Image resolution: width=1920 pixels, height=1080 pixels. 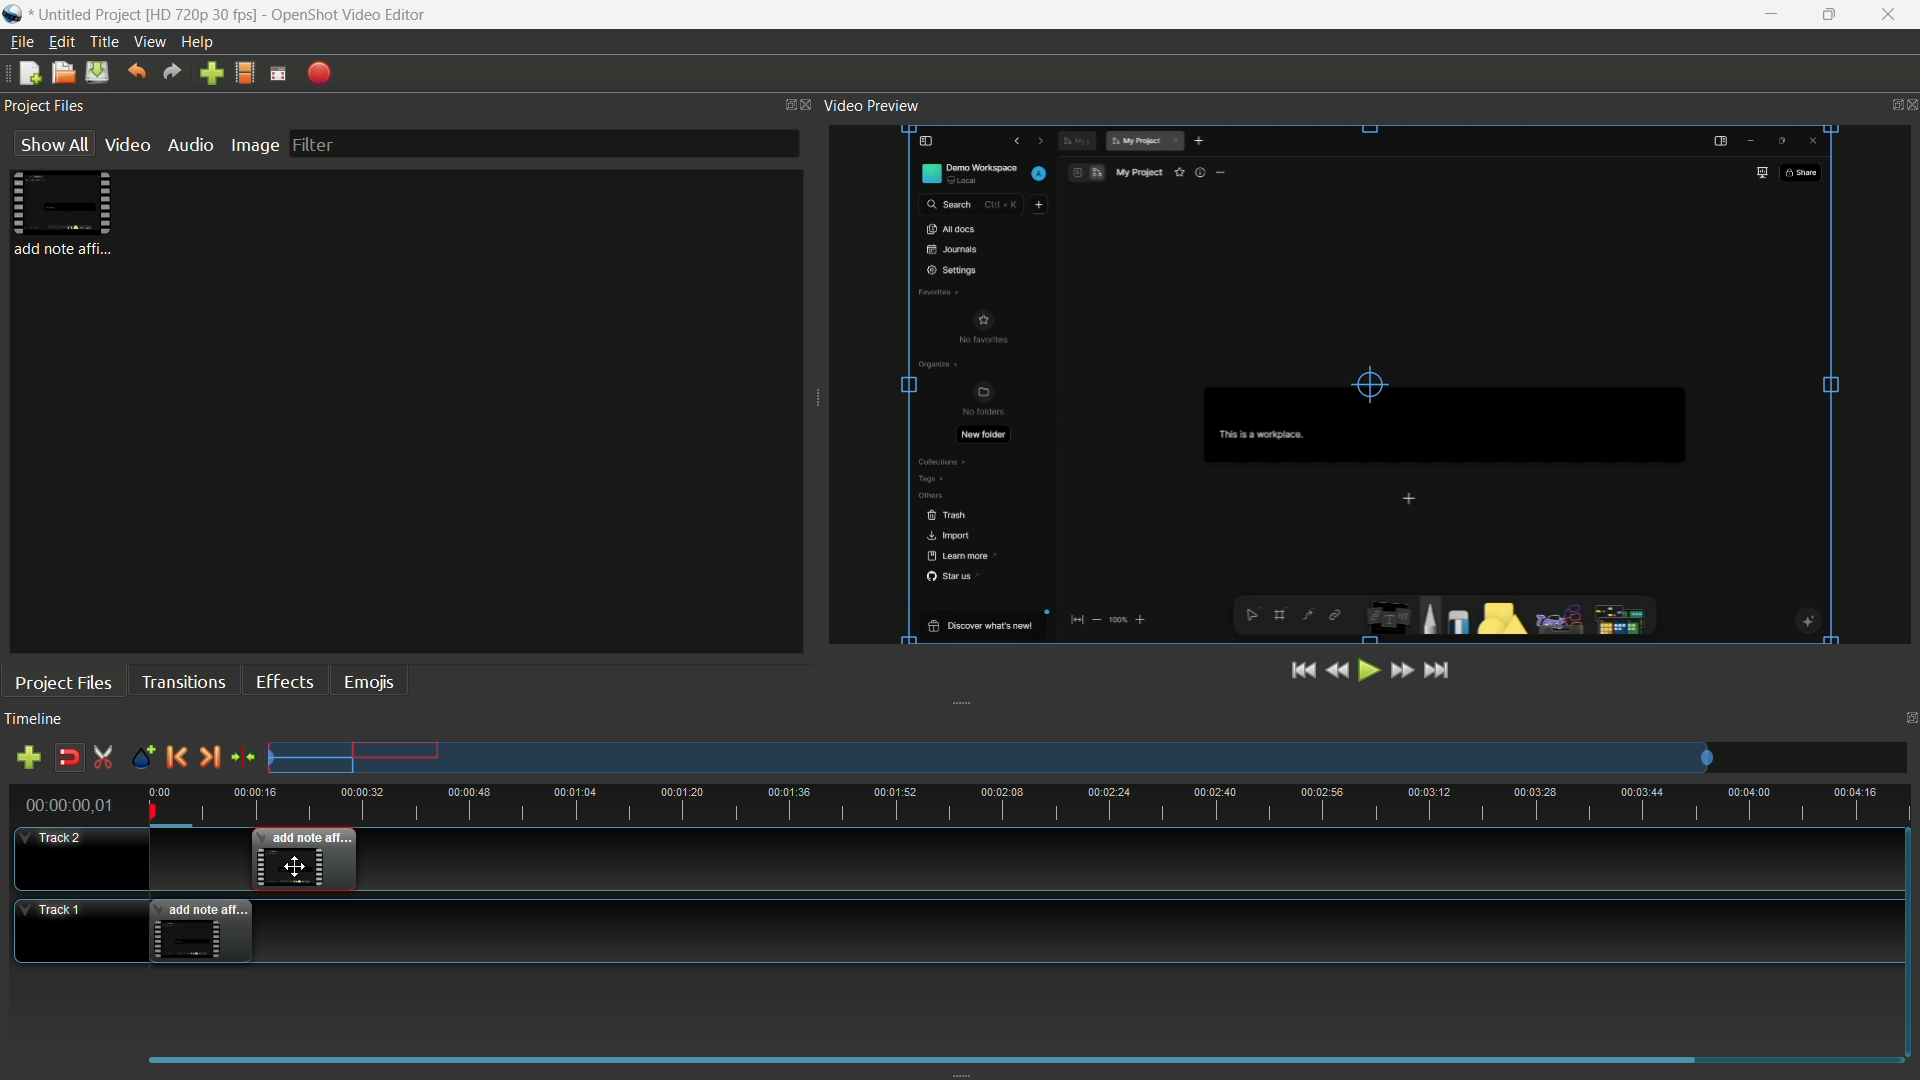 I want to click on time, so click(x=1035, y=805).